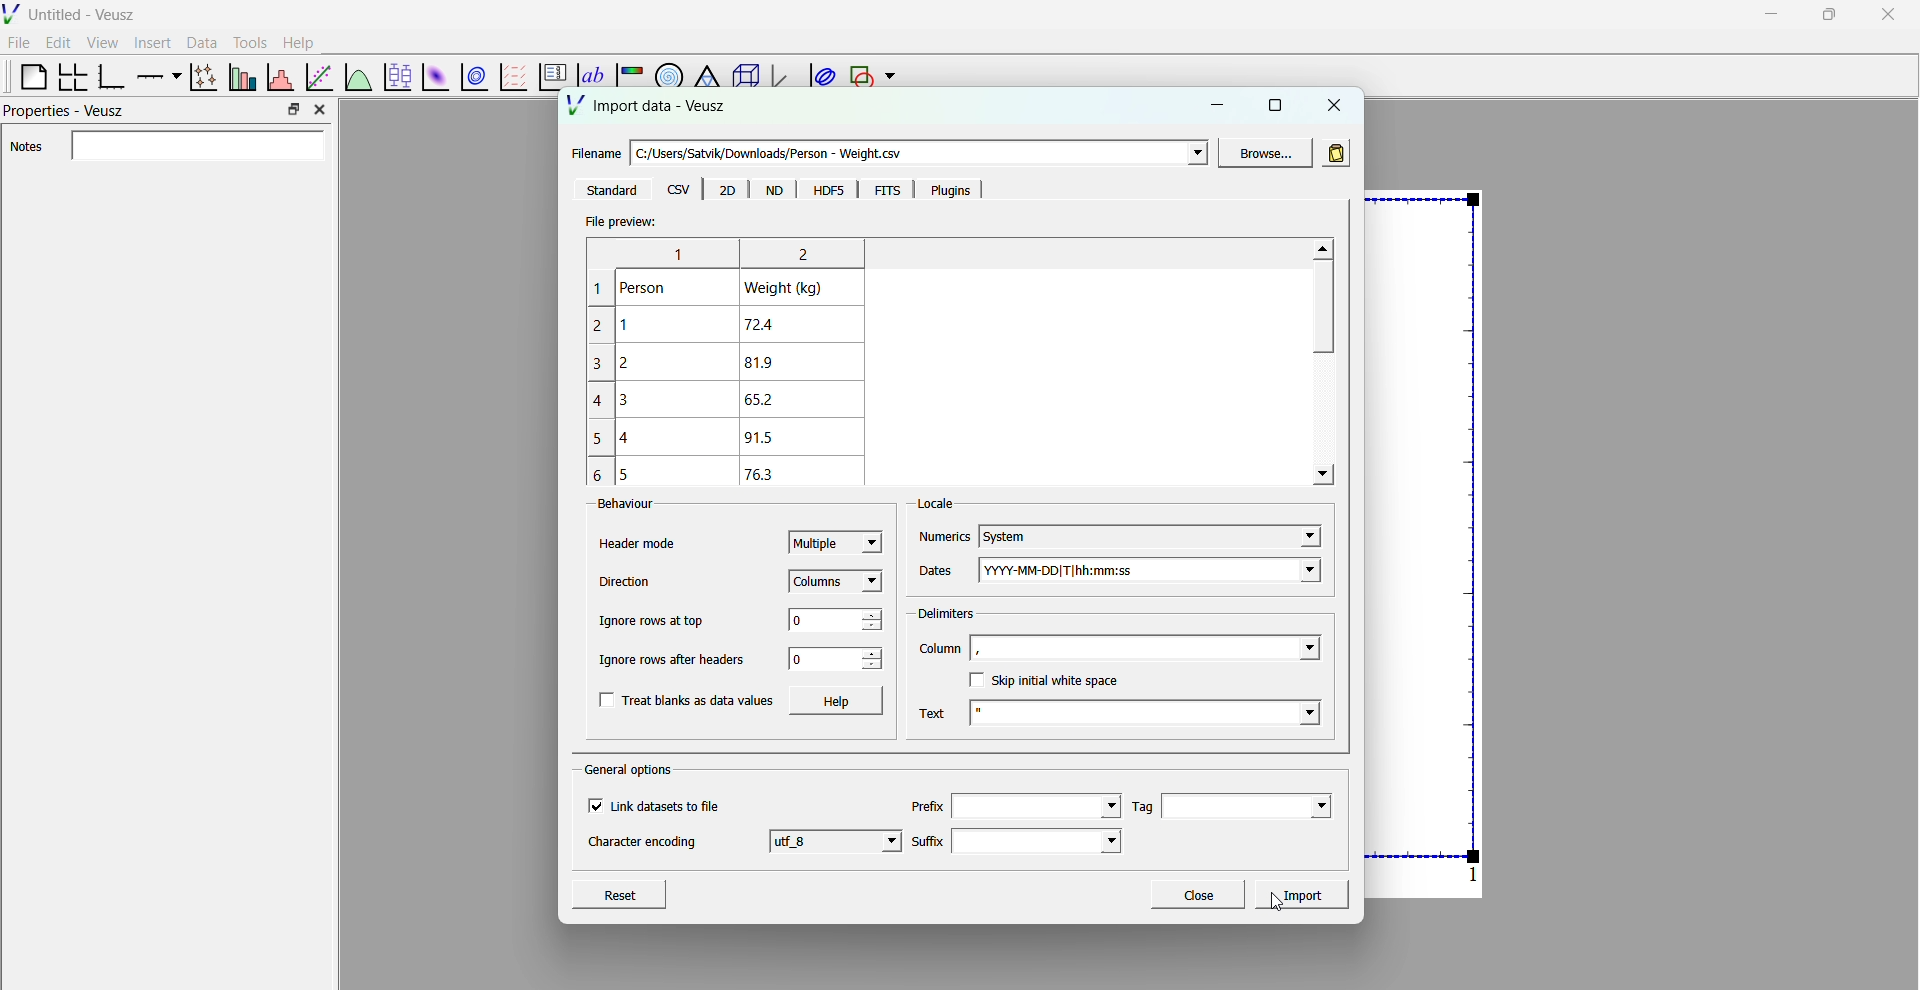 This screenshot has width=1920, height=990. Describe the element at coordinates (1322, 475) in the screenshot. I see `down` at that location.